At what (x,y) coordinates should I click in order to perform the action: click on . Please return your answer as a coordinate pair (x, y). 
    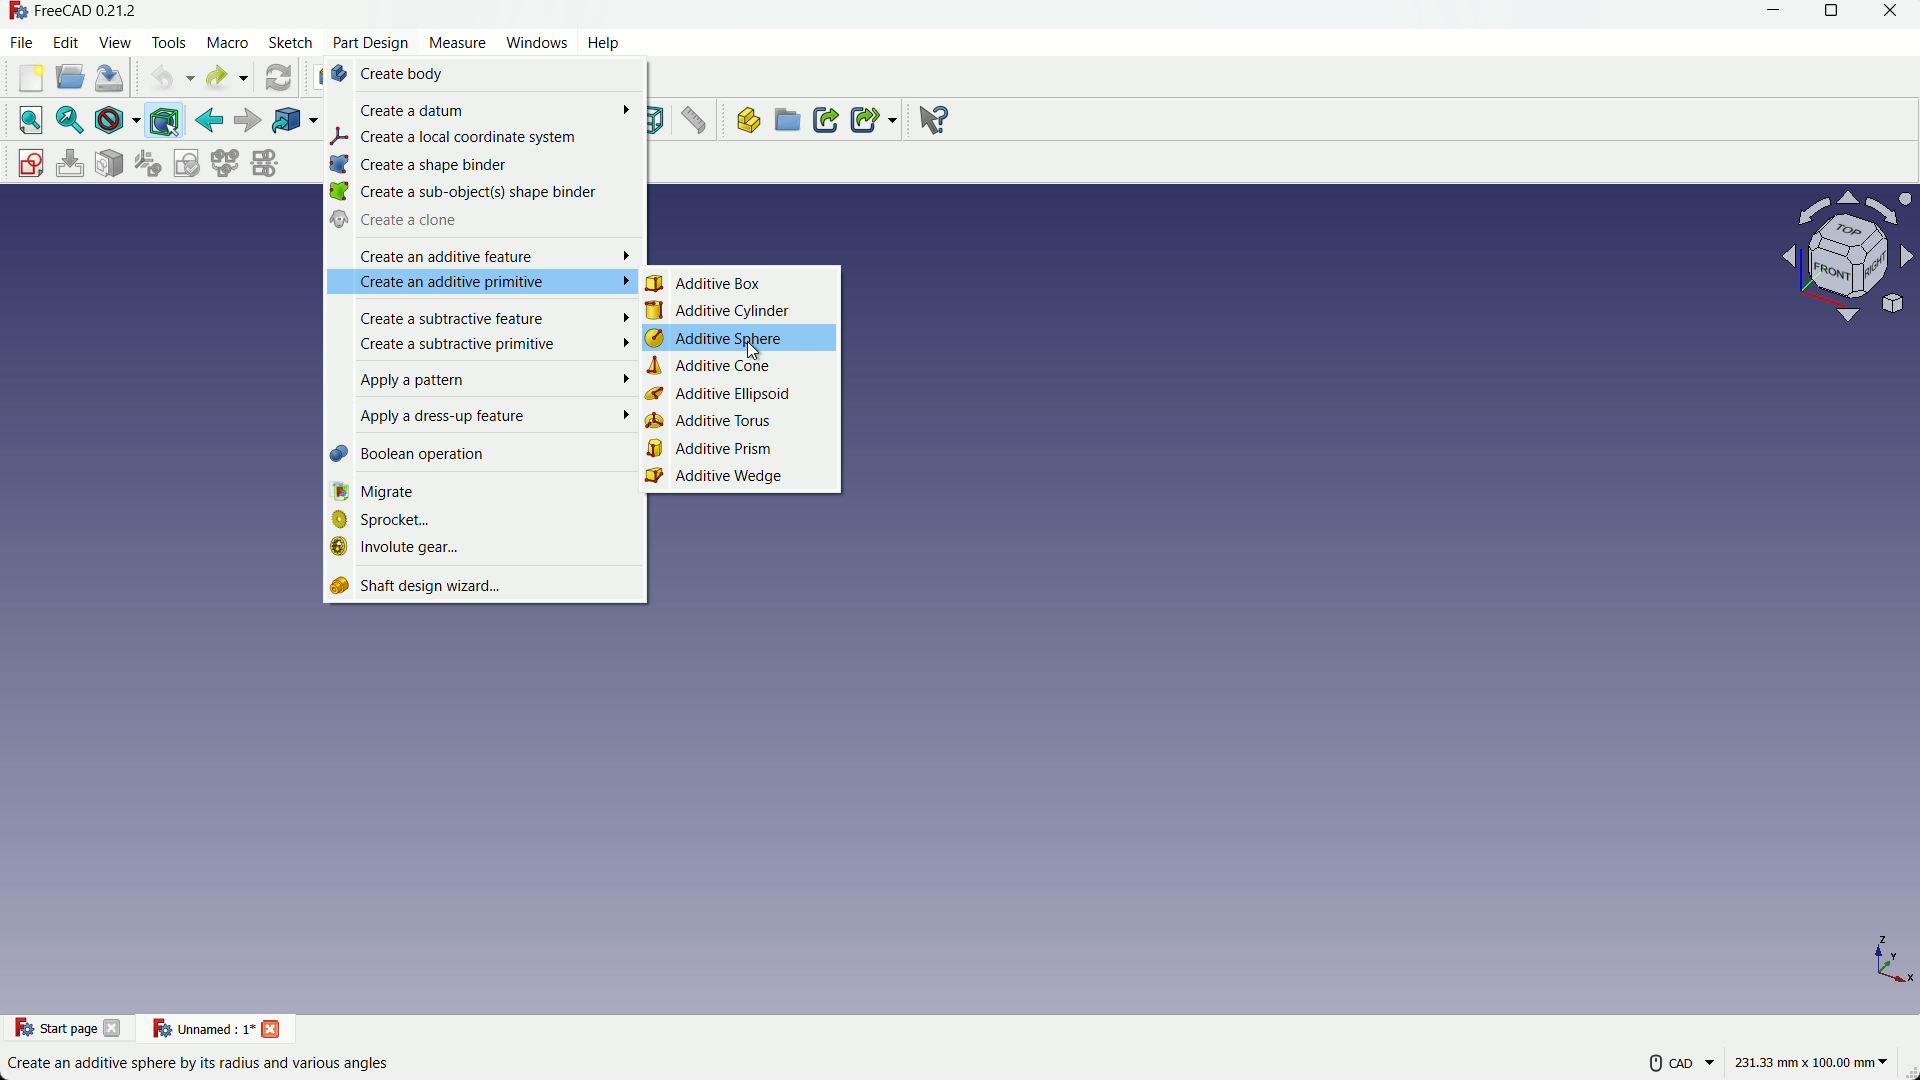
    Looking at the image, I should click on (697, 121).